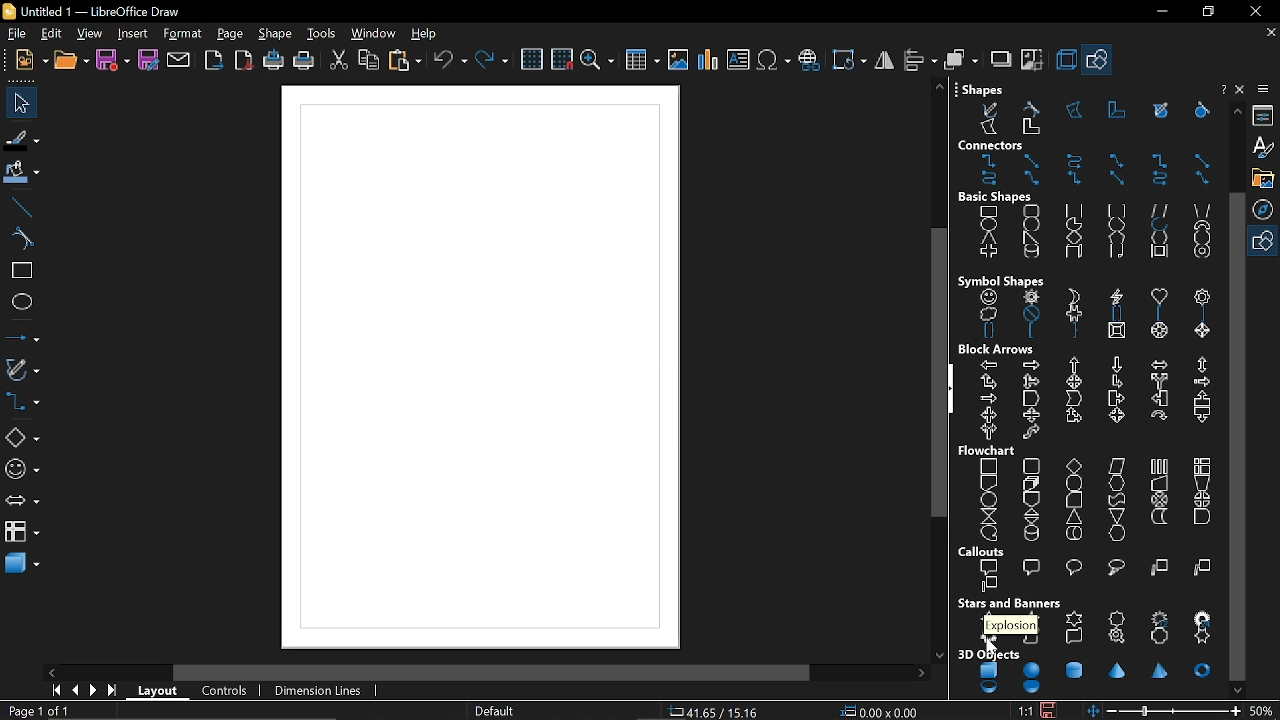 This screenshot has width=1280, height=720. What do you see at coordinates (302, 61) in the screenshot?
I see `print` at bounding box center [302, 61].